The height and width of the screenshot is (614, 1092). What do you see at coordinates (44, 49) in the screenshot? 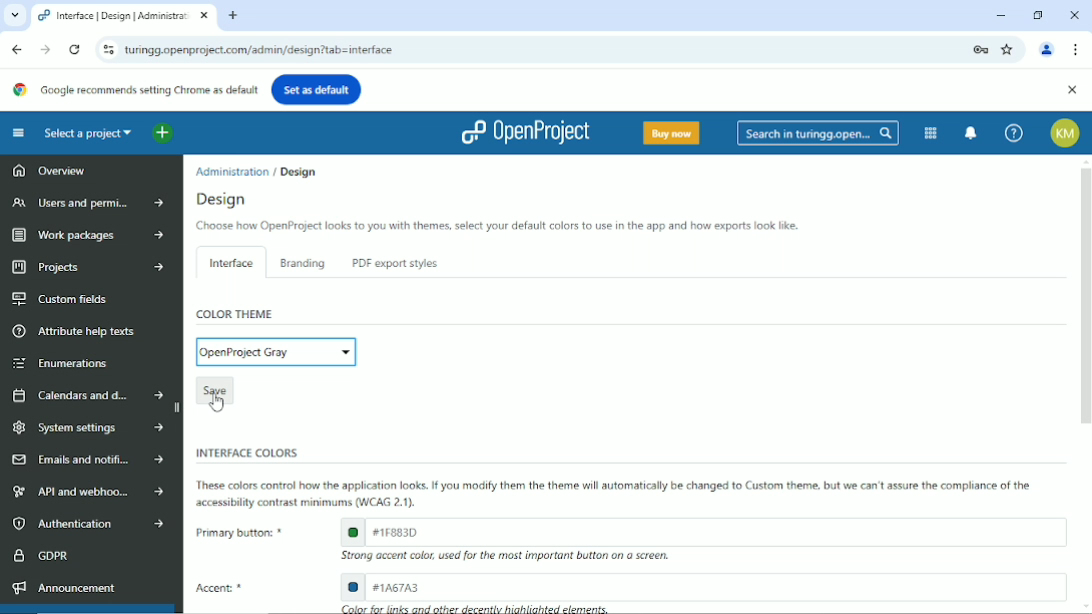
I see `Forward` at bounding box center [44, 49].